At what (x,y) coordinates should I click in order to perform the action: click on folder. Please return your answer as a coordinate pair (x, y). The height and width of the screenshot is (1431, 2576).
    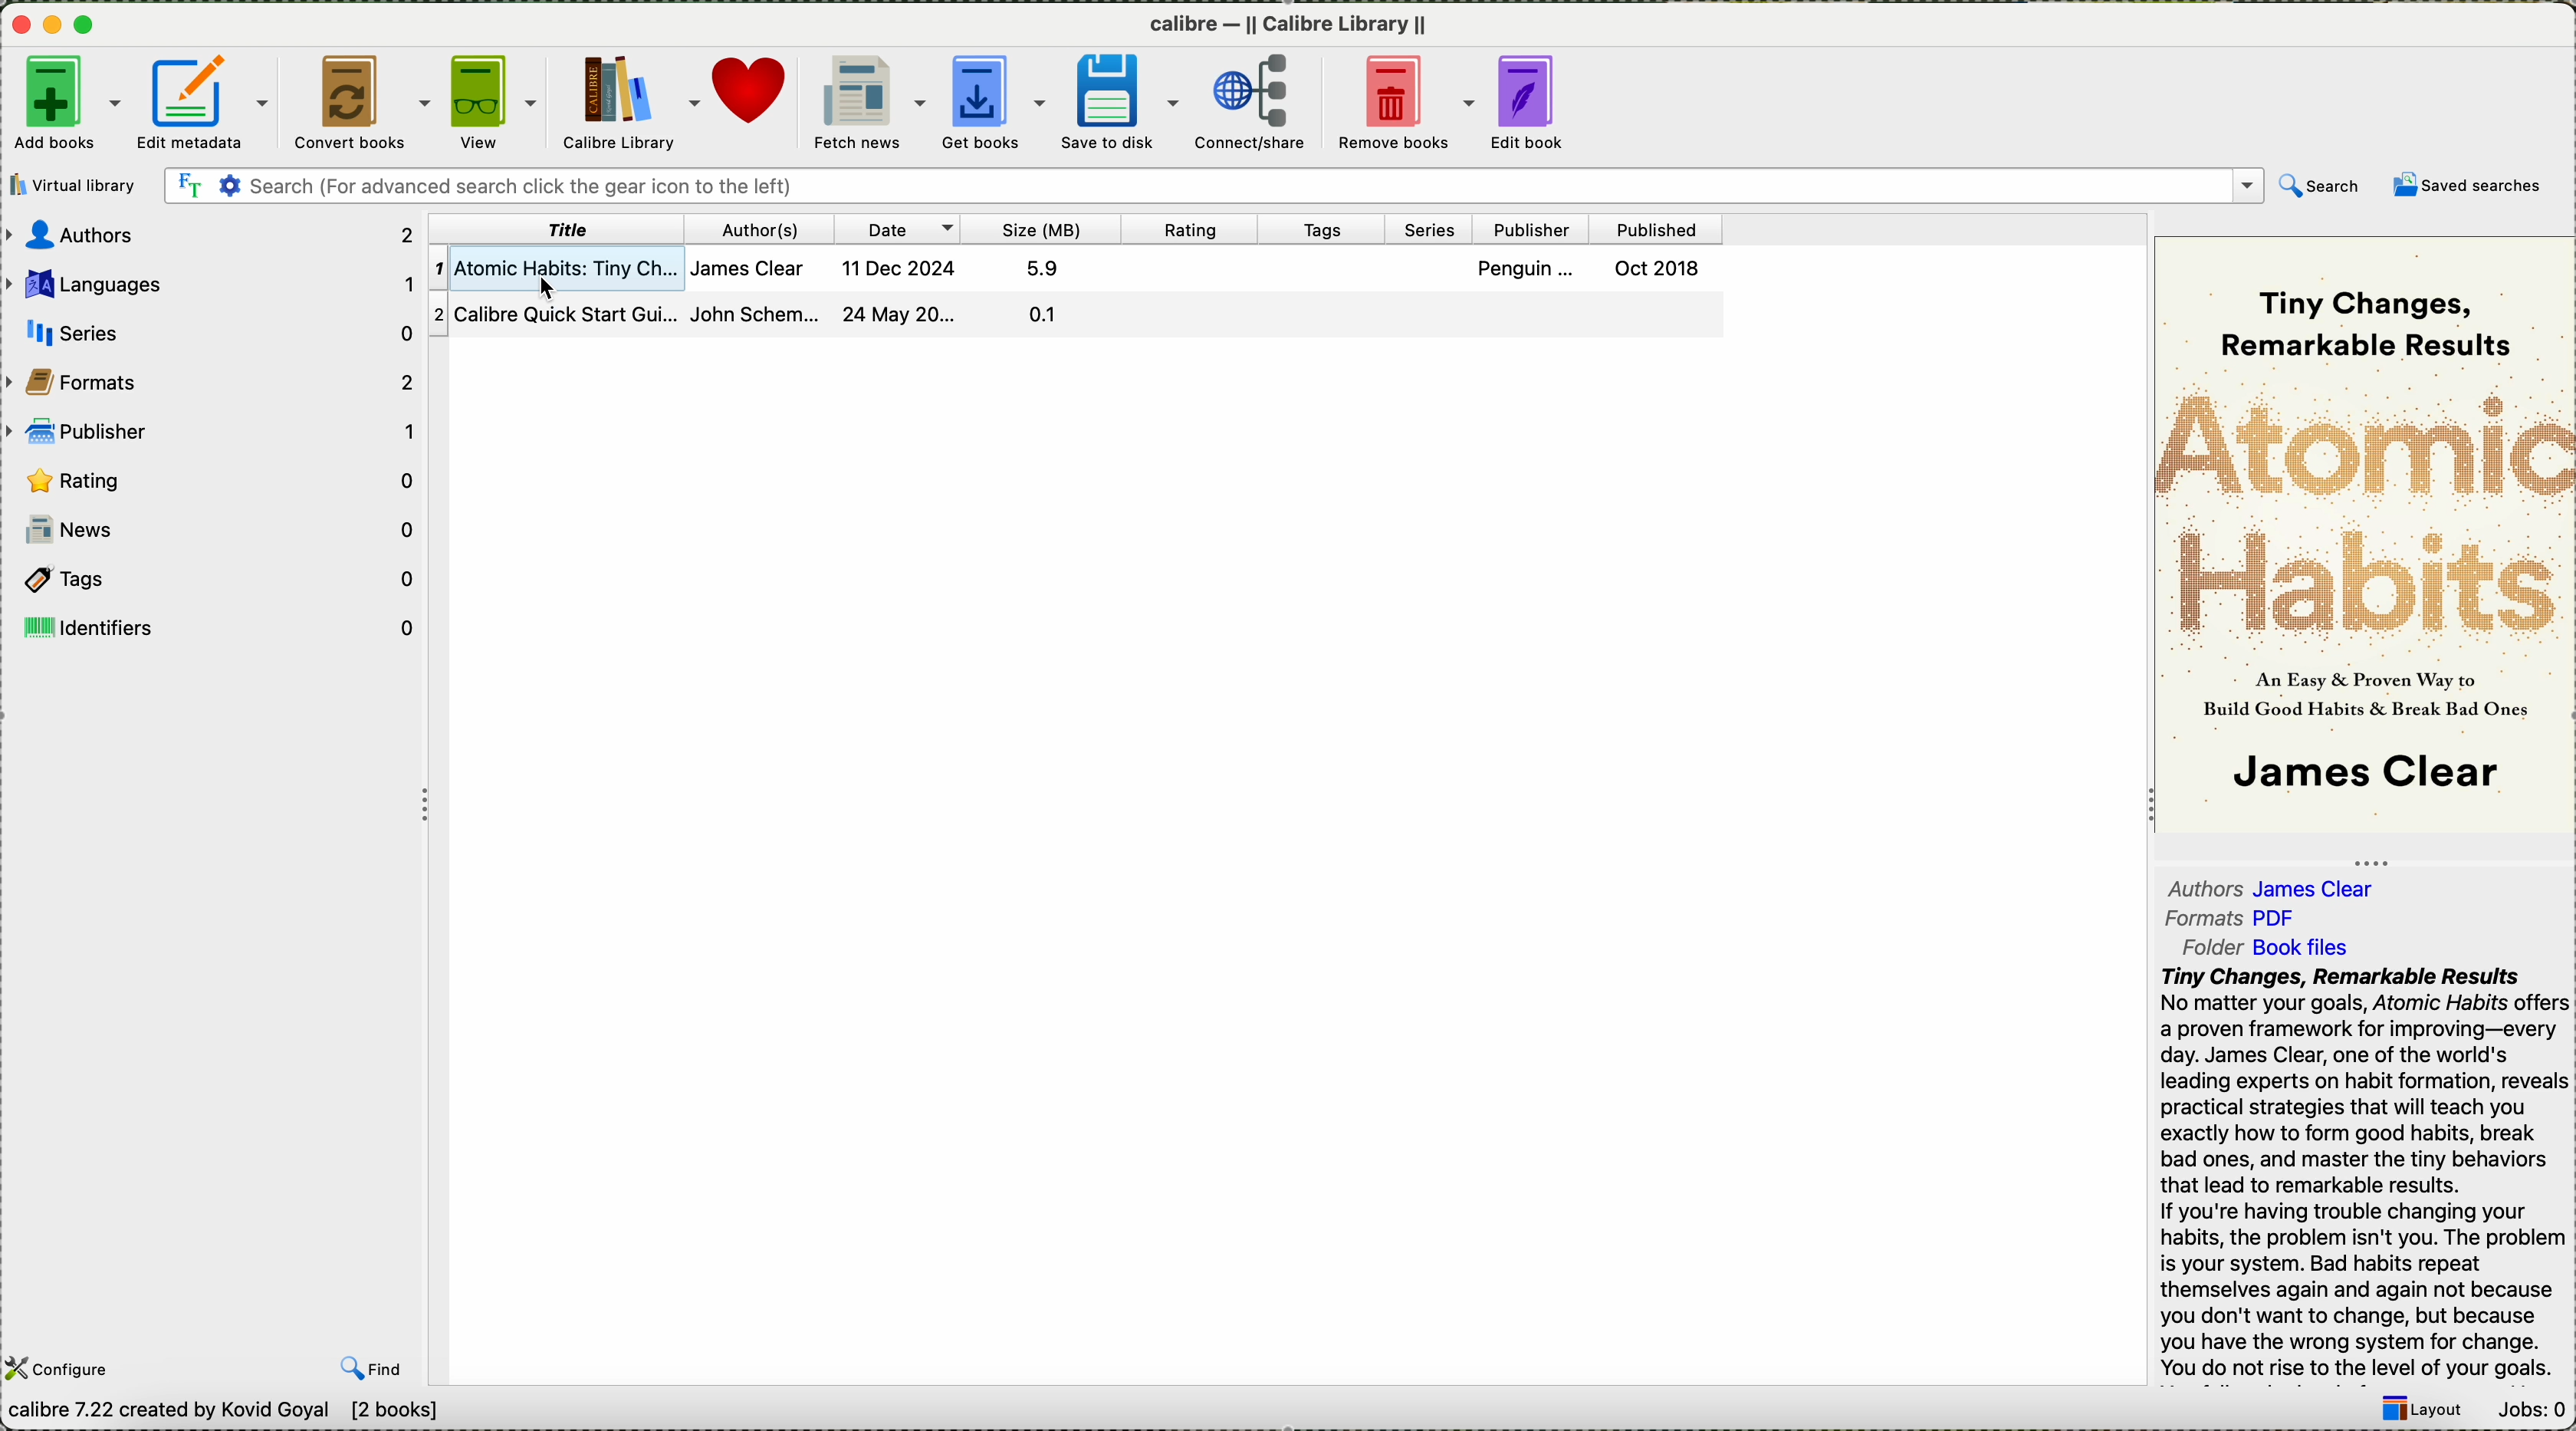
    Looking at the image, I should click on (2273, 948).